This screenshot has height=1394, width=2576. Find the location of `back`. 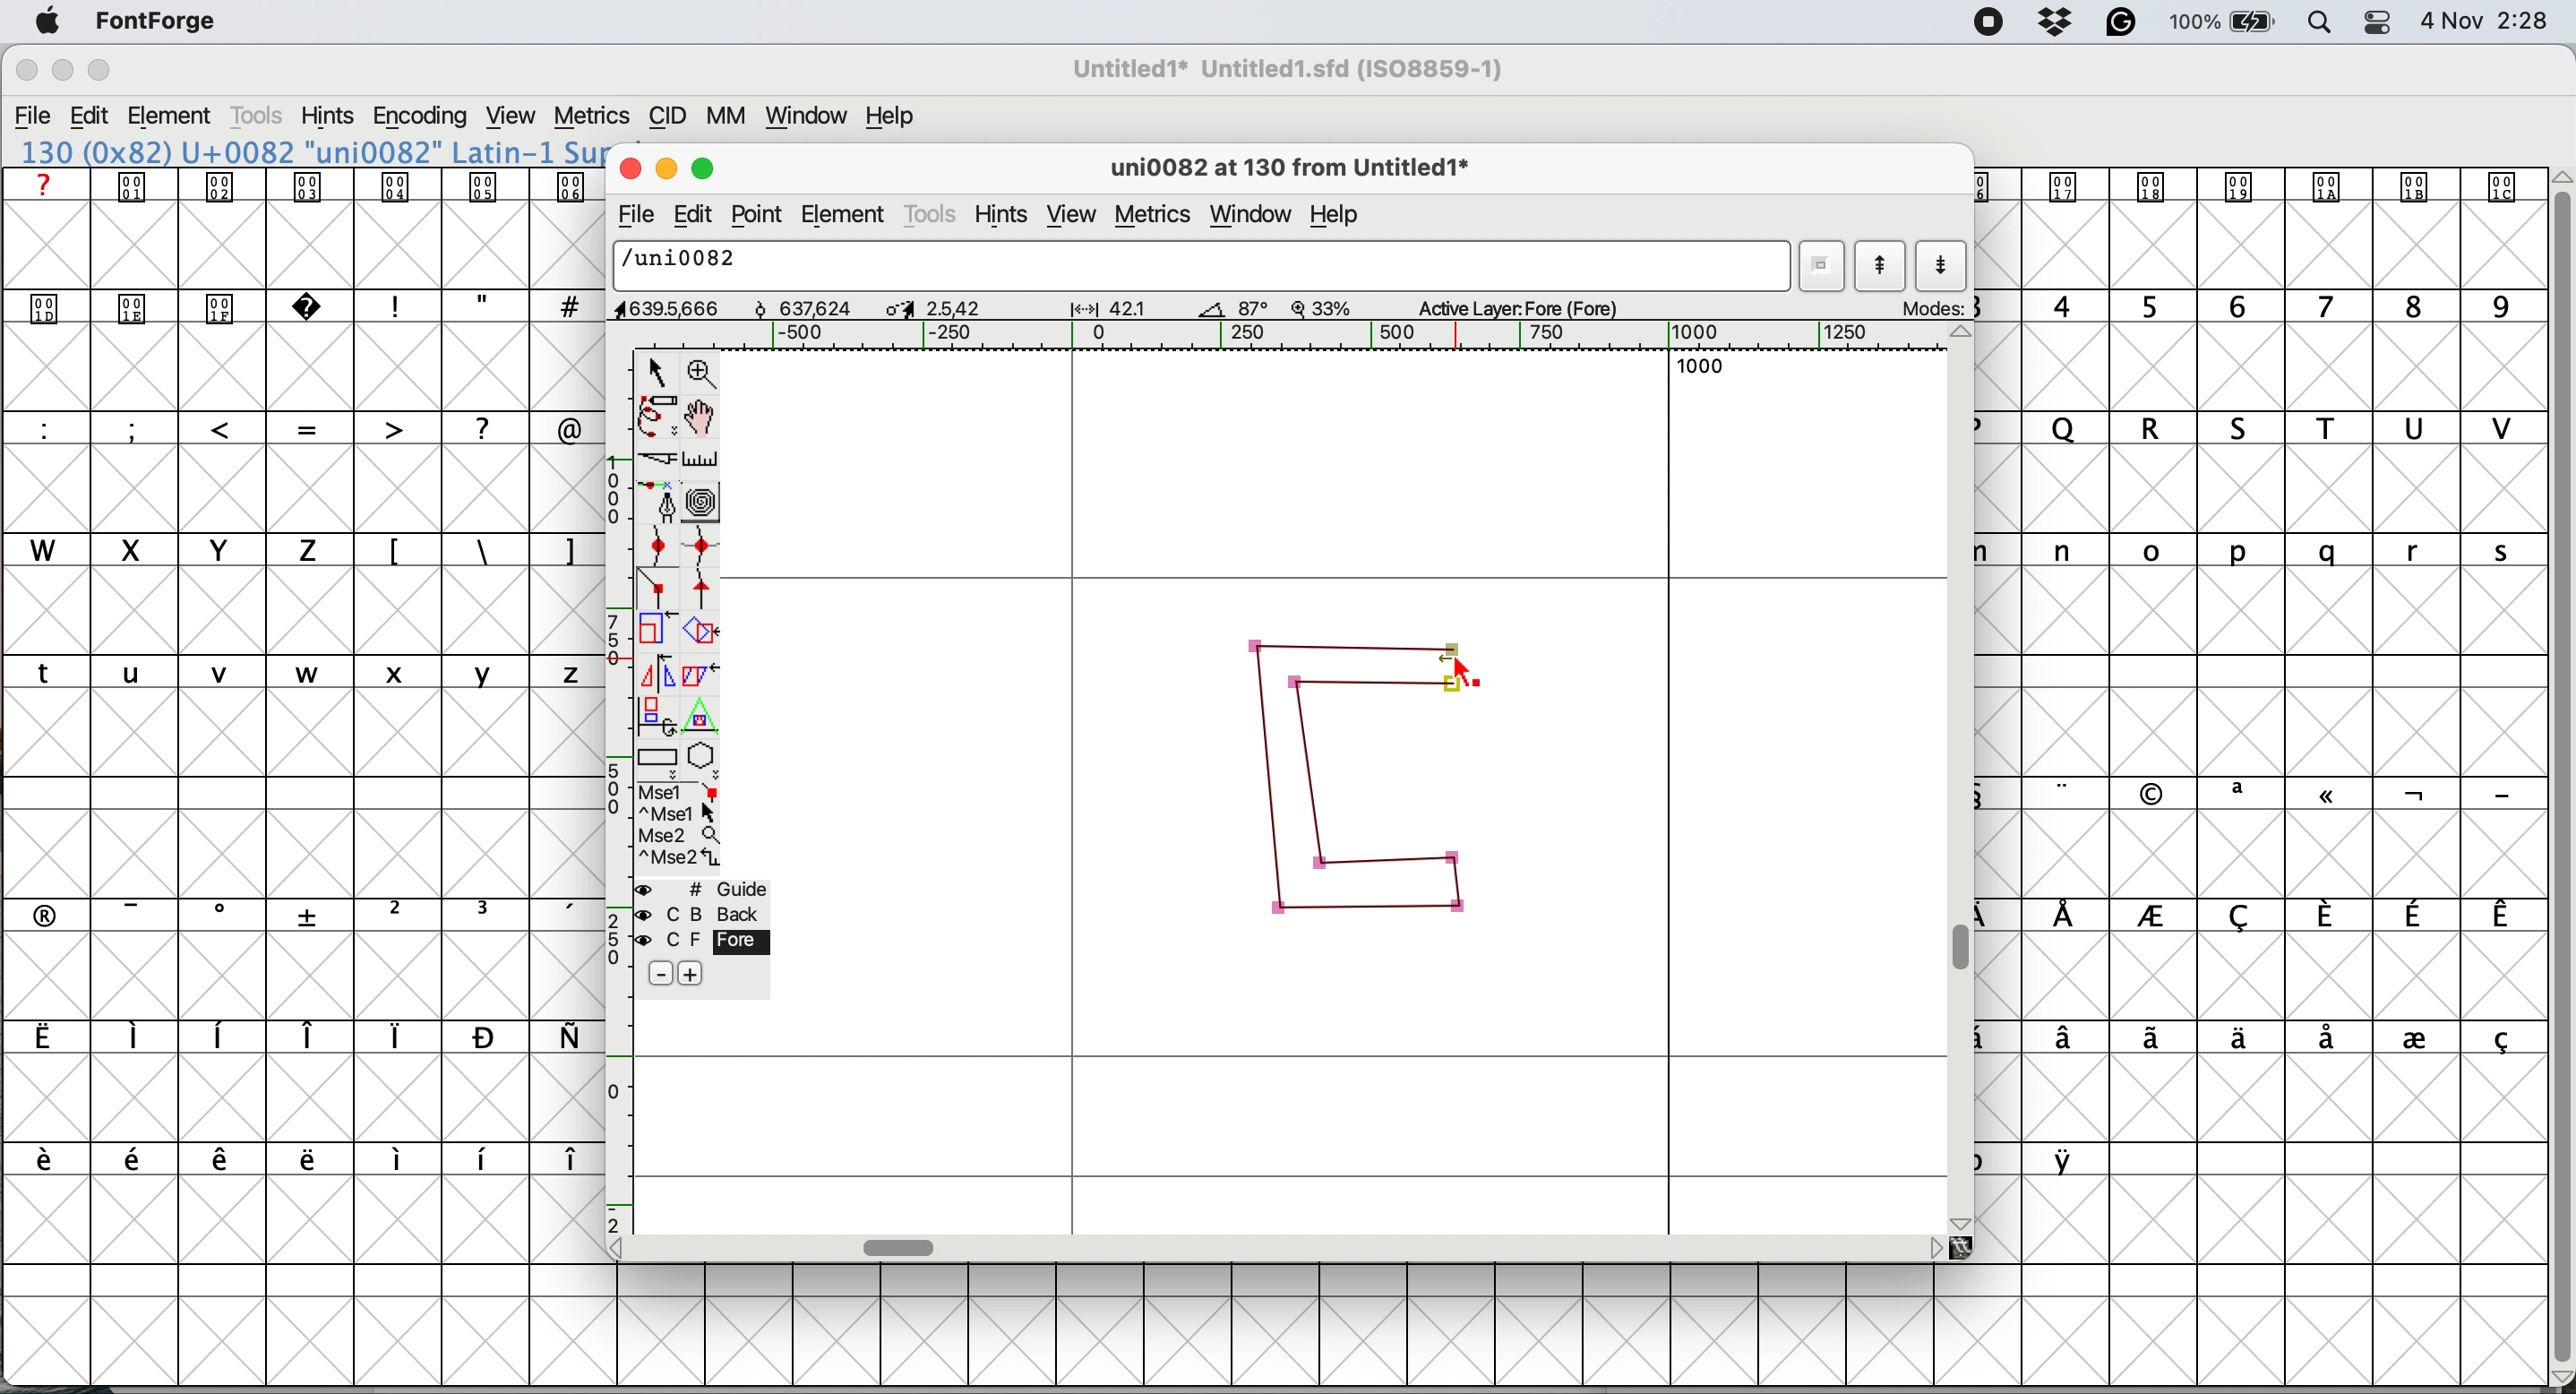

back is located at coordinates (704, 914).